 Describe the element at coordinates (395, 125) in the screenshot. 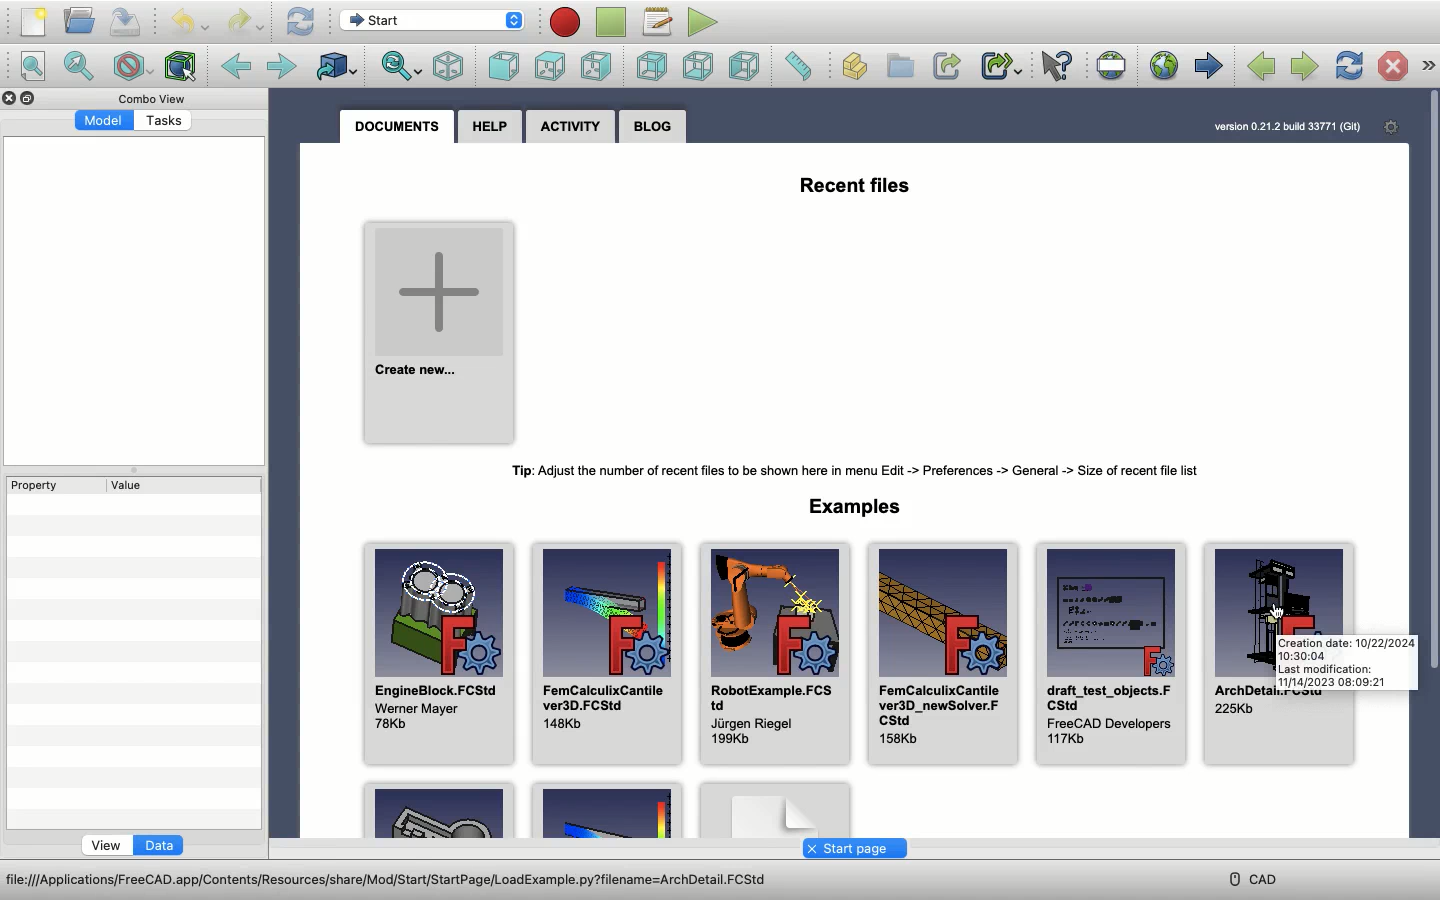

I see `Documents` at that location.